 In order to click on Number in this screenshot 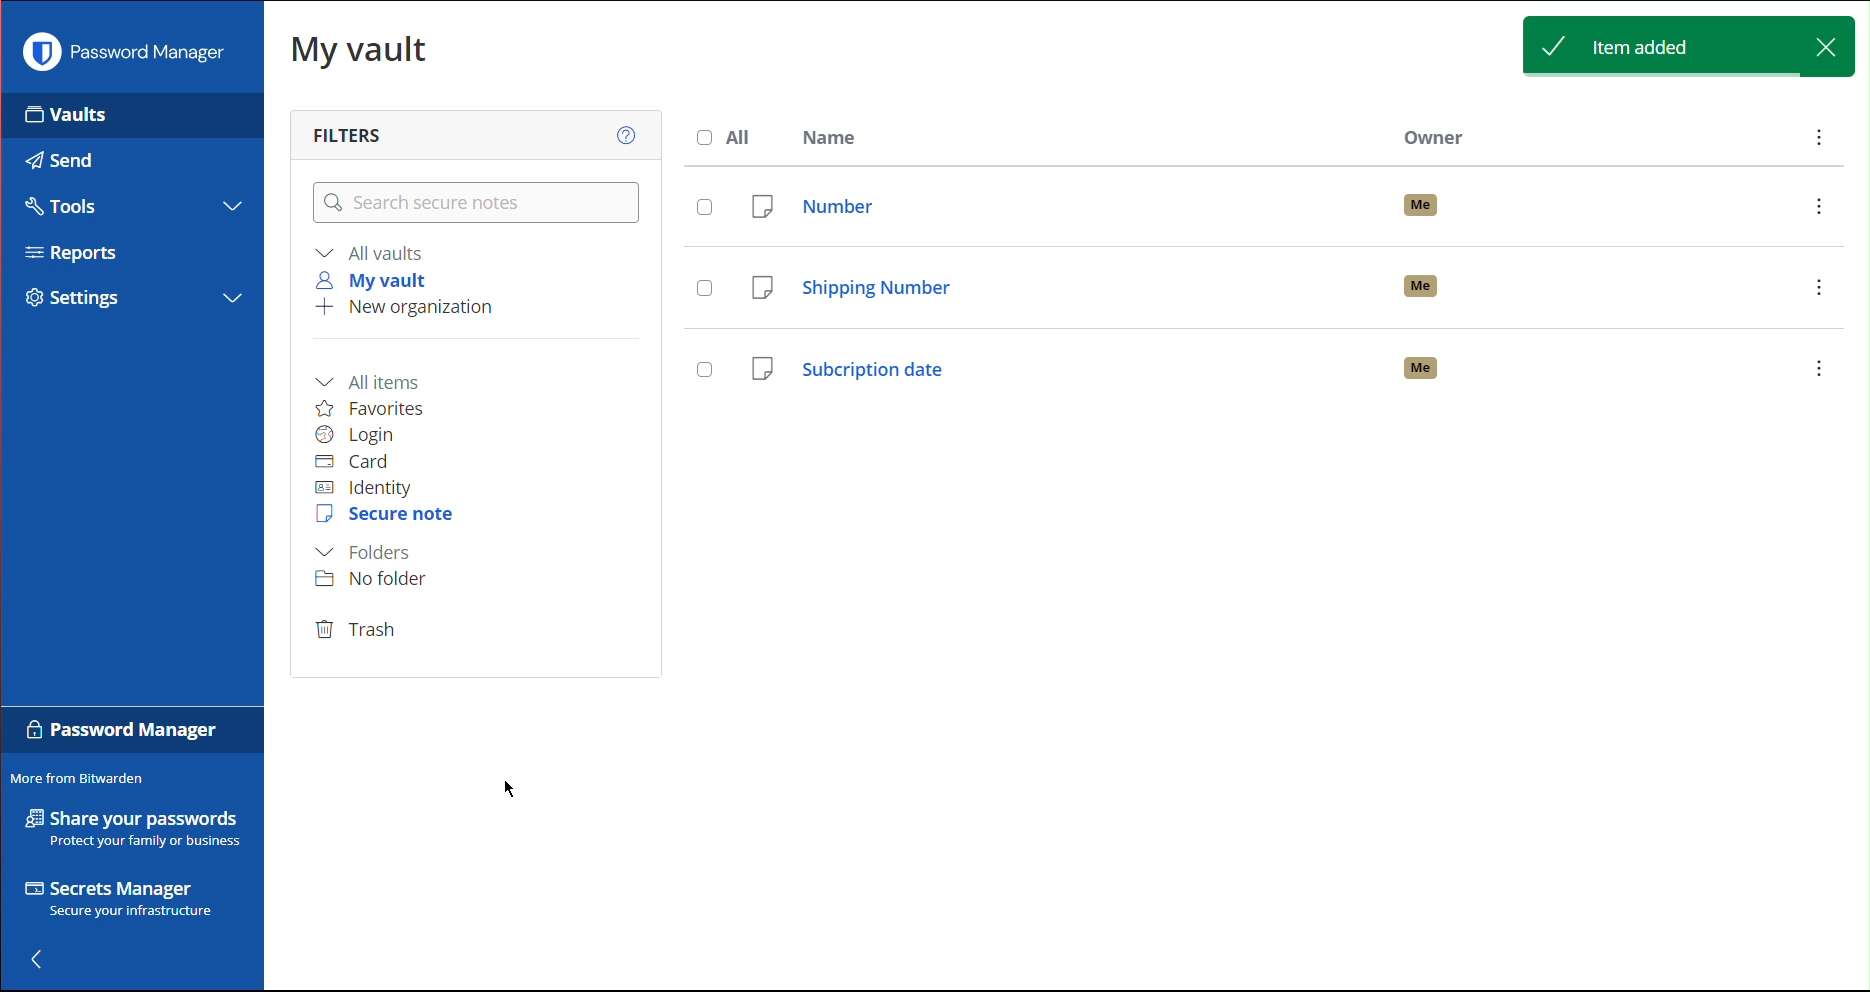, I will do `click(1267, 201)`.